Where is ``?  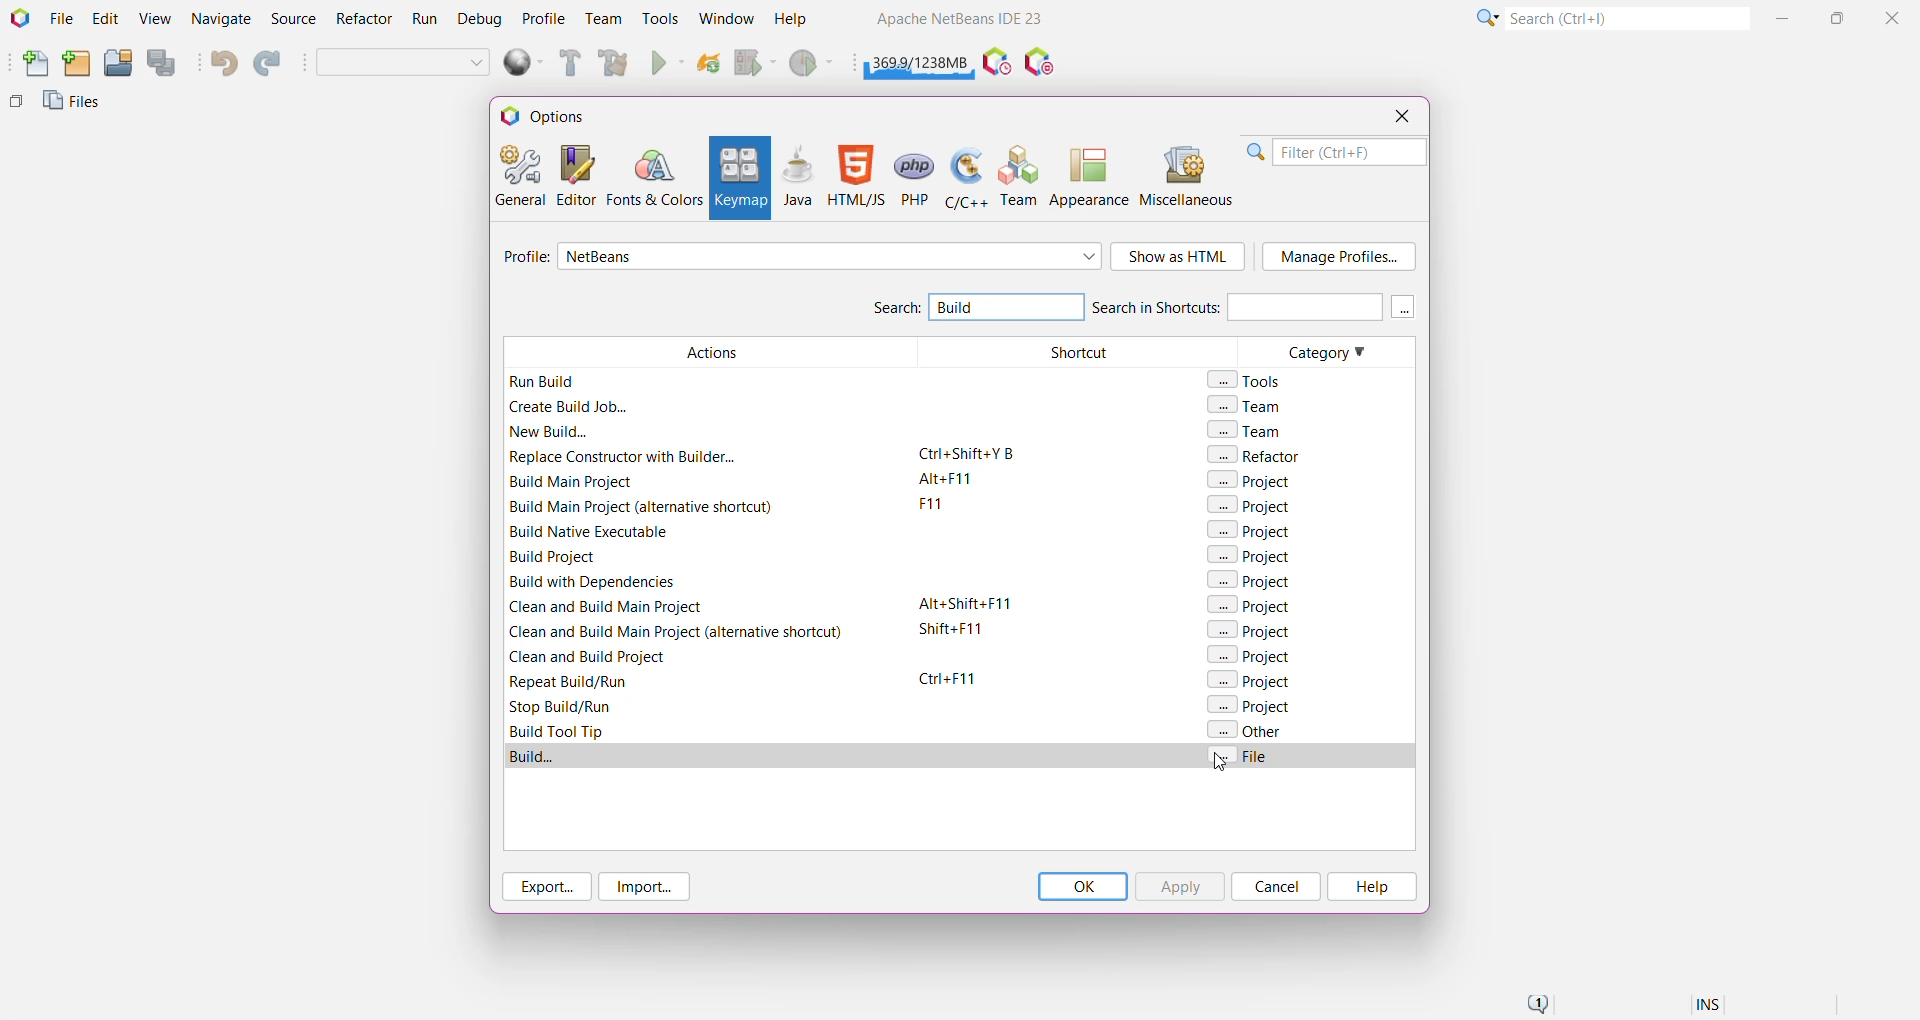  is located at coordinates (16, 106).